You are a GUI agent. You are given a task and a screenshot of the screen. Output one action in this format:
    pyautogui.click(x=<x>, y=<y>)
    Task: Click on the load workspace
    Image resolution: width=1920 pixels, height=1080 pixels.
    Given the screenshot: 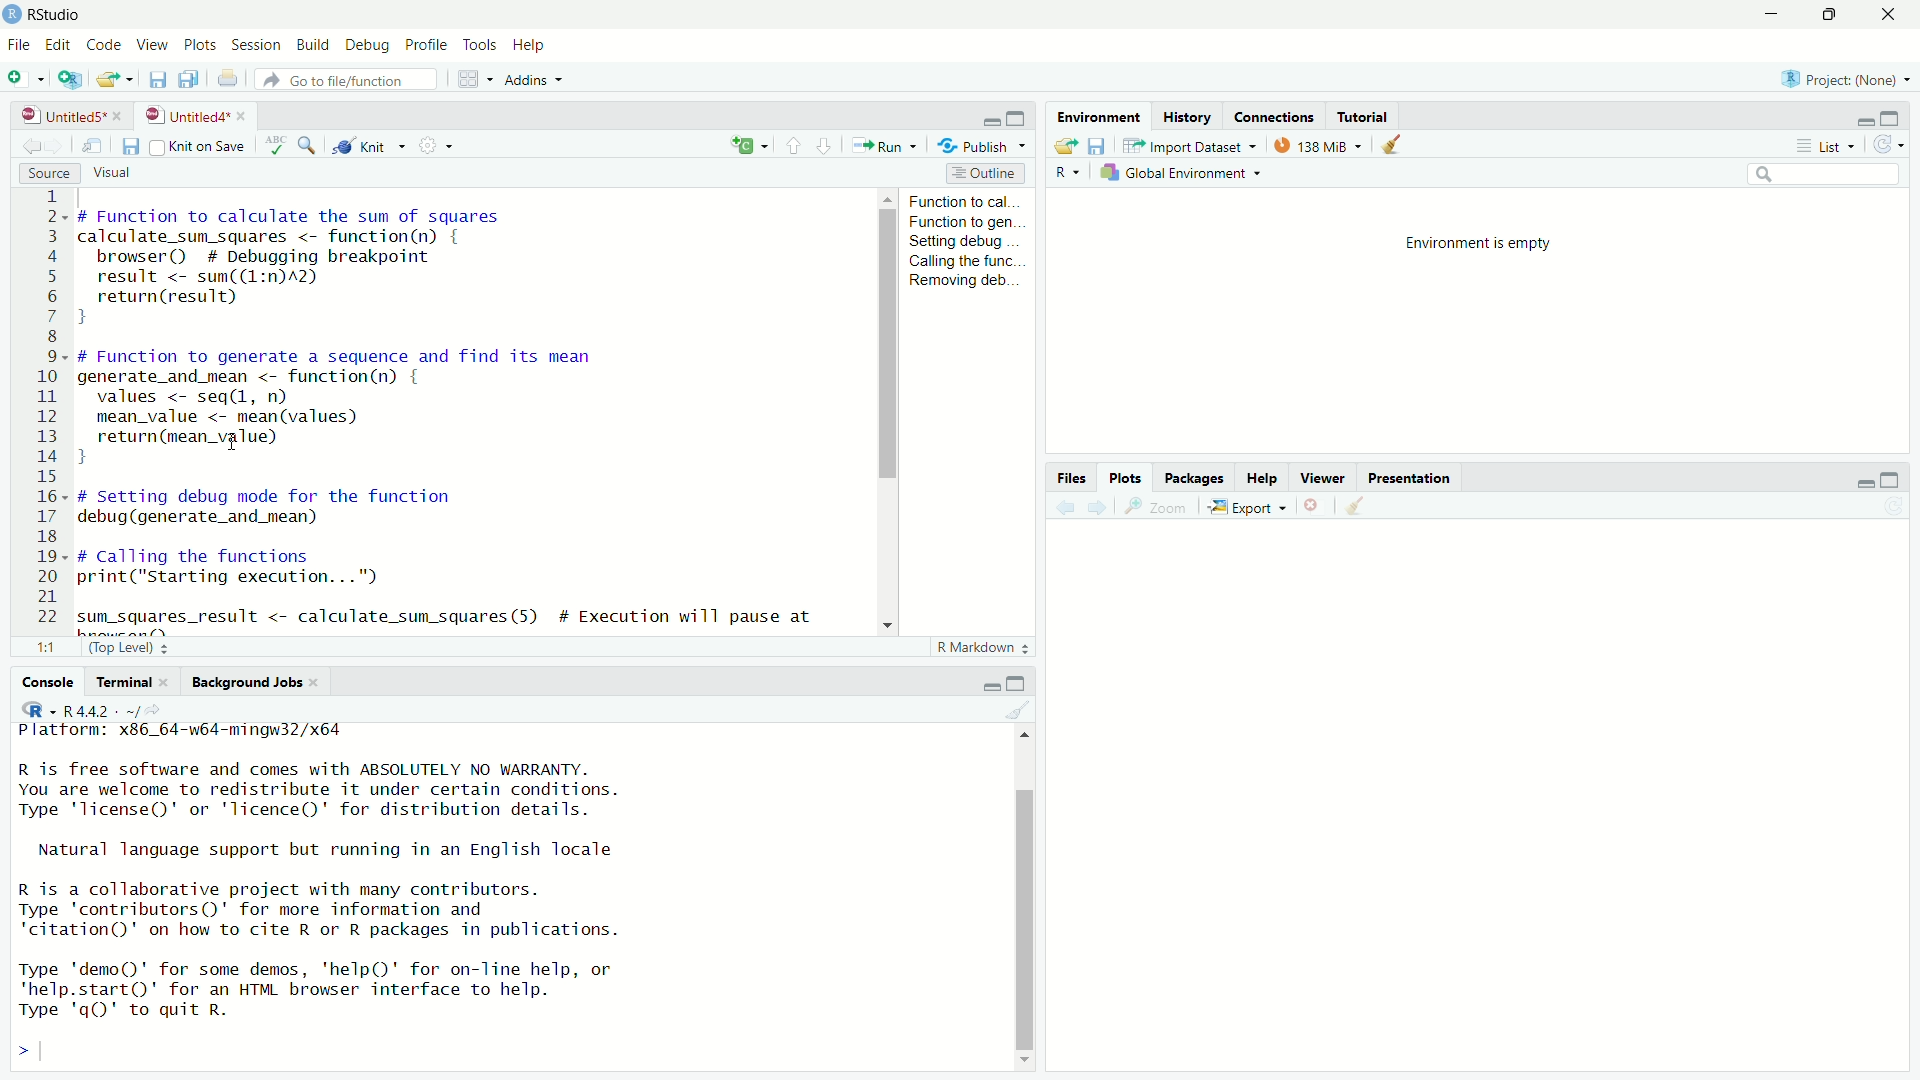 What is the action you would take?
    pyautogui.click(x=1066, y=145)
    